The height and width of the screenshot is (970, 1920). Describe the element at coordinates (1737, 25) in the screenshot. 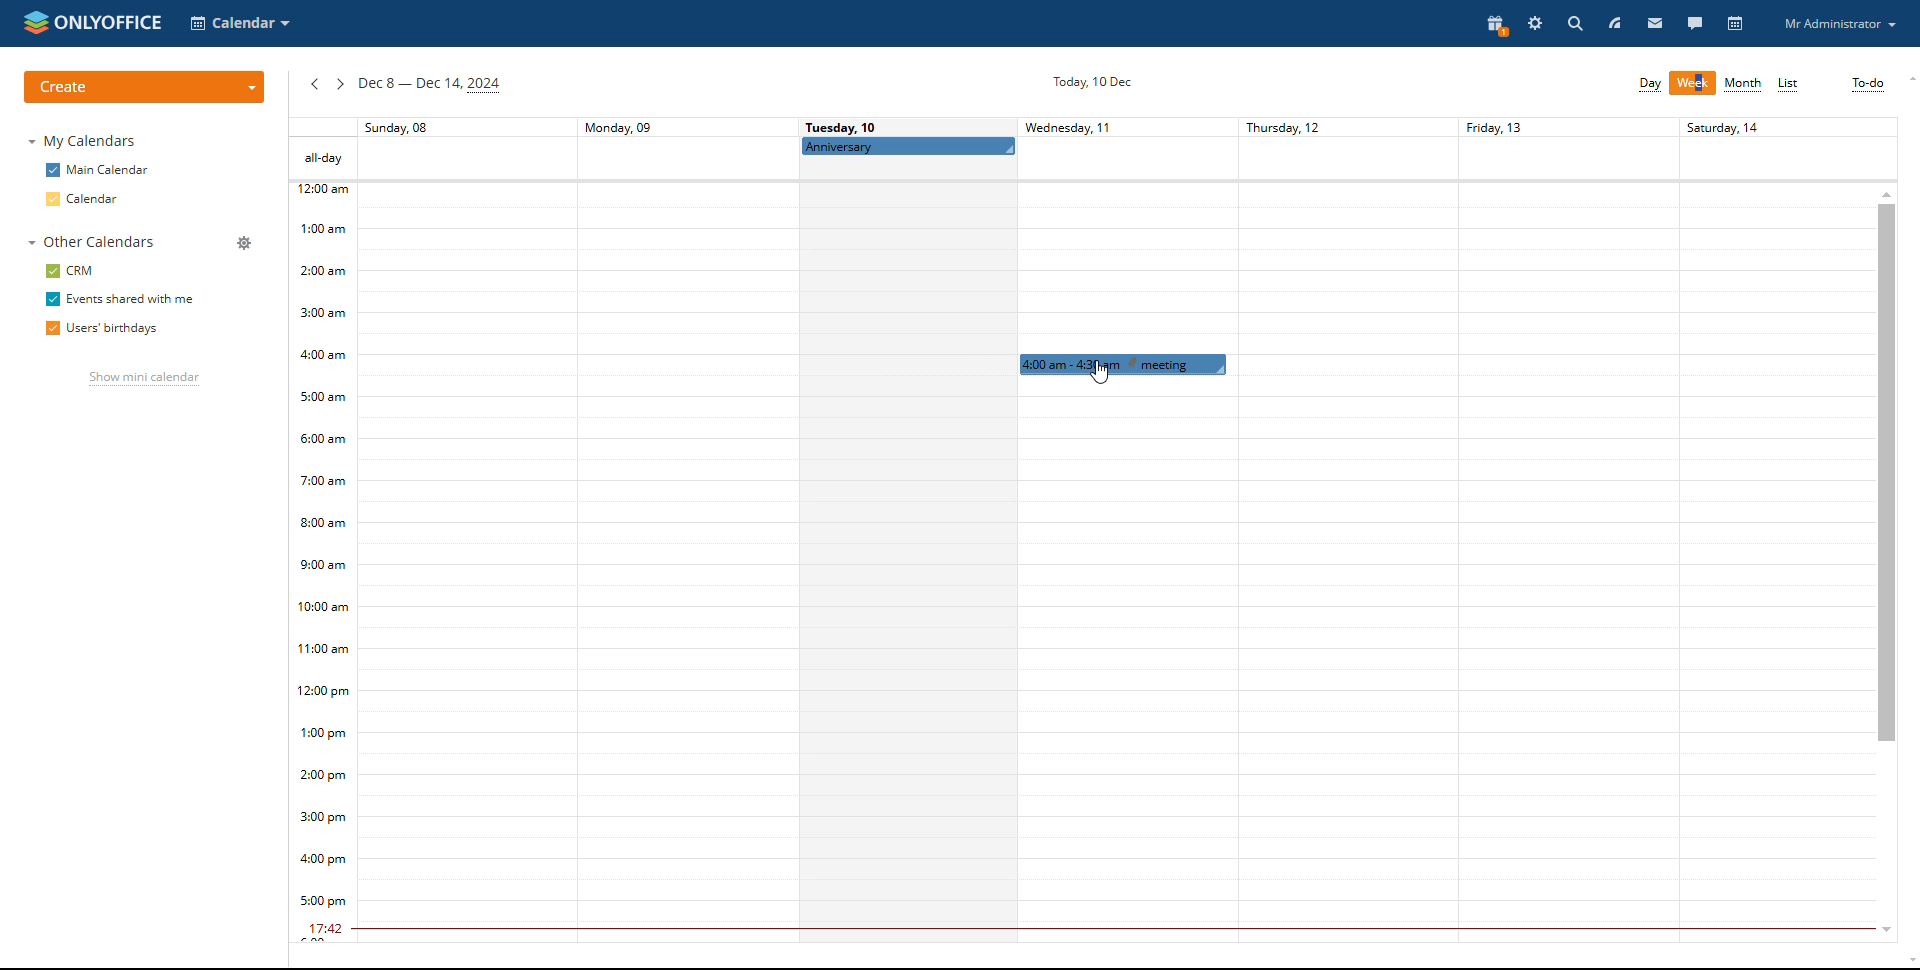

I see `calendar` at that location.